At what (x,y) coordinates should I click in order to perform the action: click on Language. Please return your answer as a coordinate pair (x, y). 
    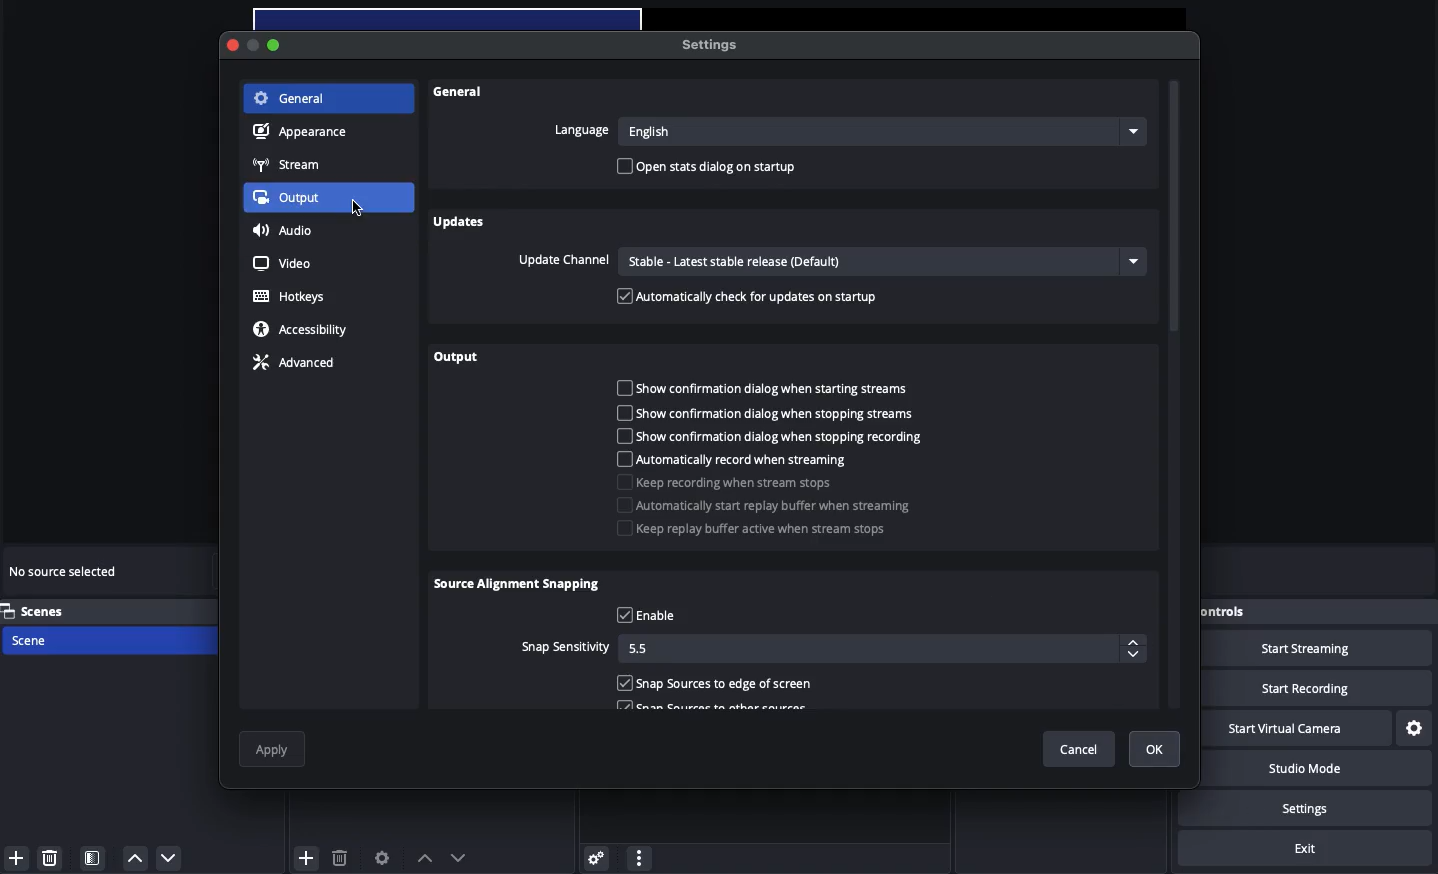
    Looking at the image, I should click on (579, 131).